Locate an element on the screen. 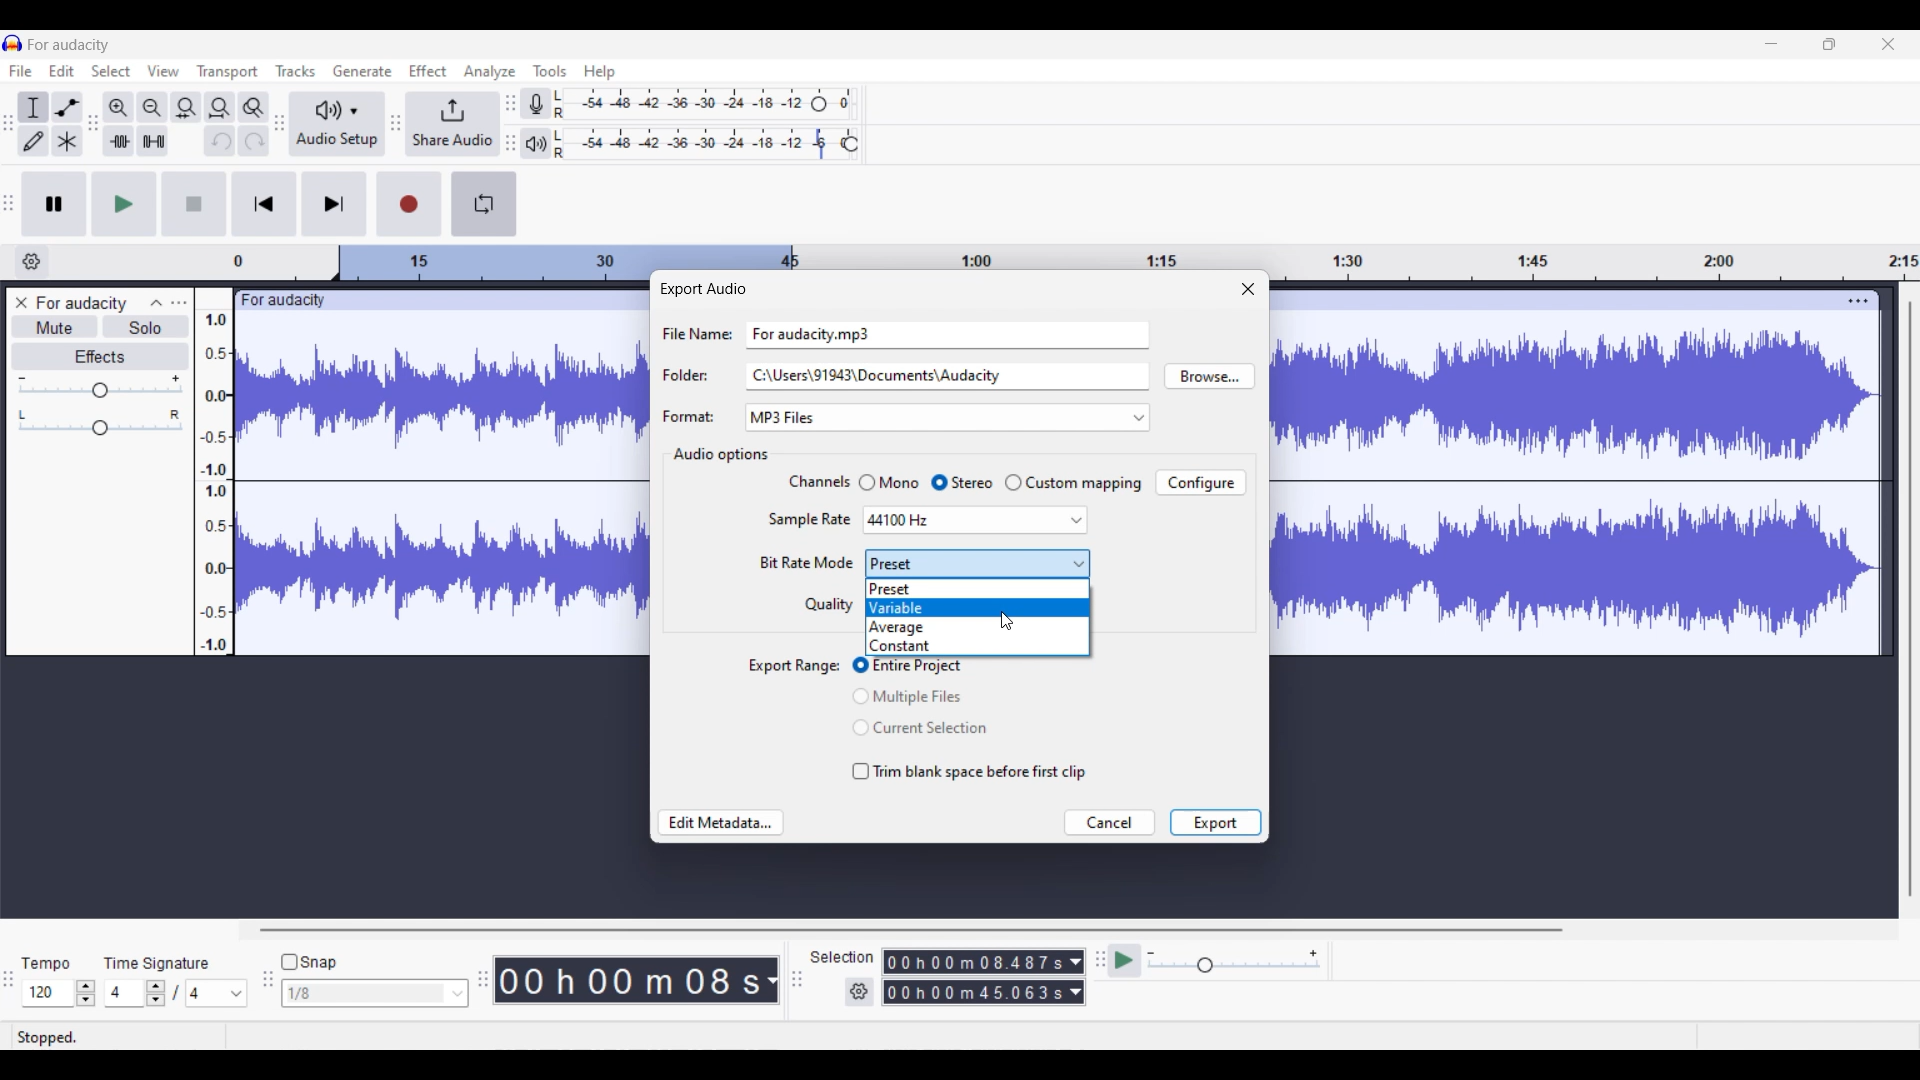 This screenshot has height=1080, width=1920. Increase/Decrease number is located at coordinates (156, 993).